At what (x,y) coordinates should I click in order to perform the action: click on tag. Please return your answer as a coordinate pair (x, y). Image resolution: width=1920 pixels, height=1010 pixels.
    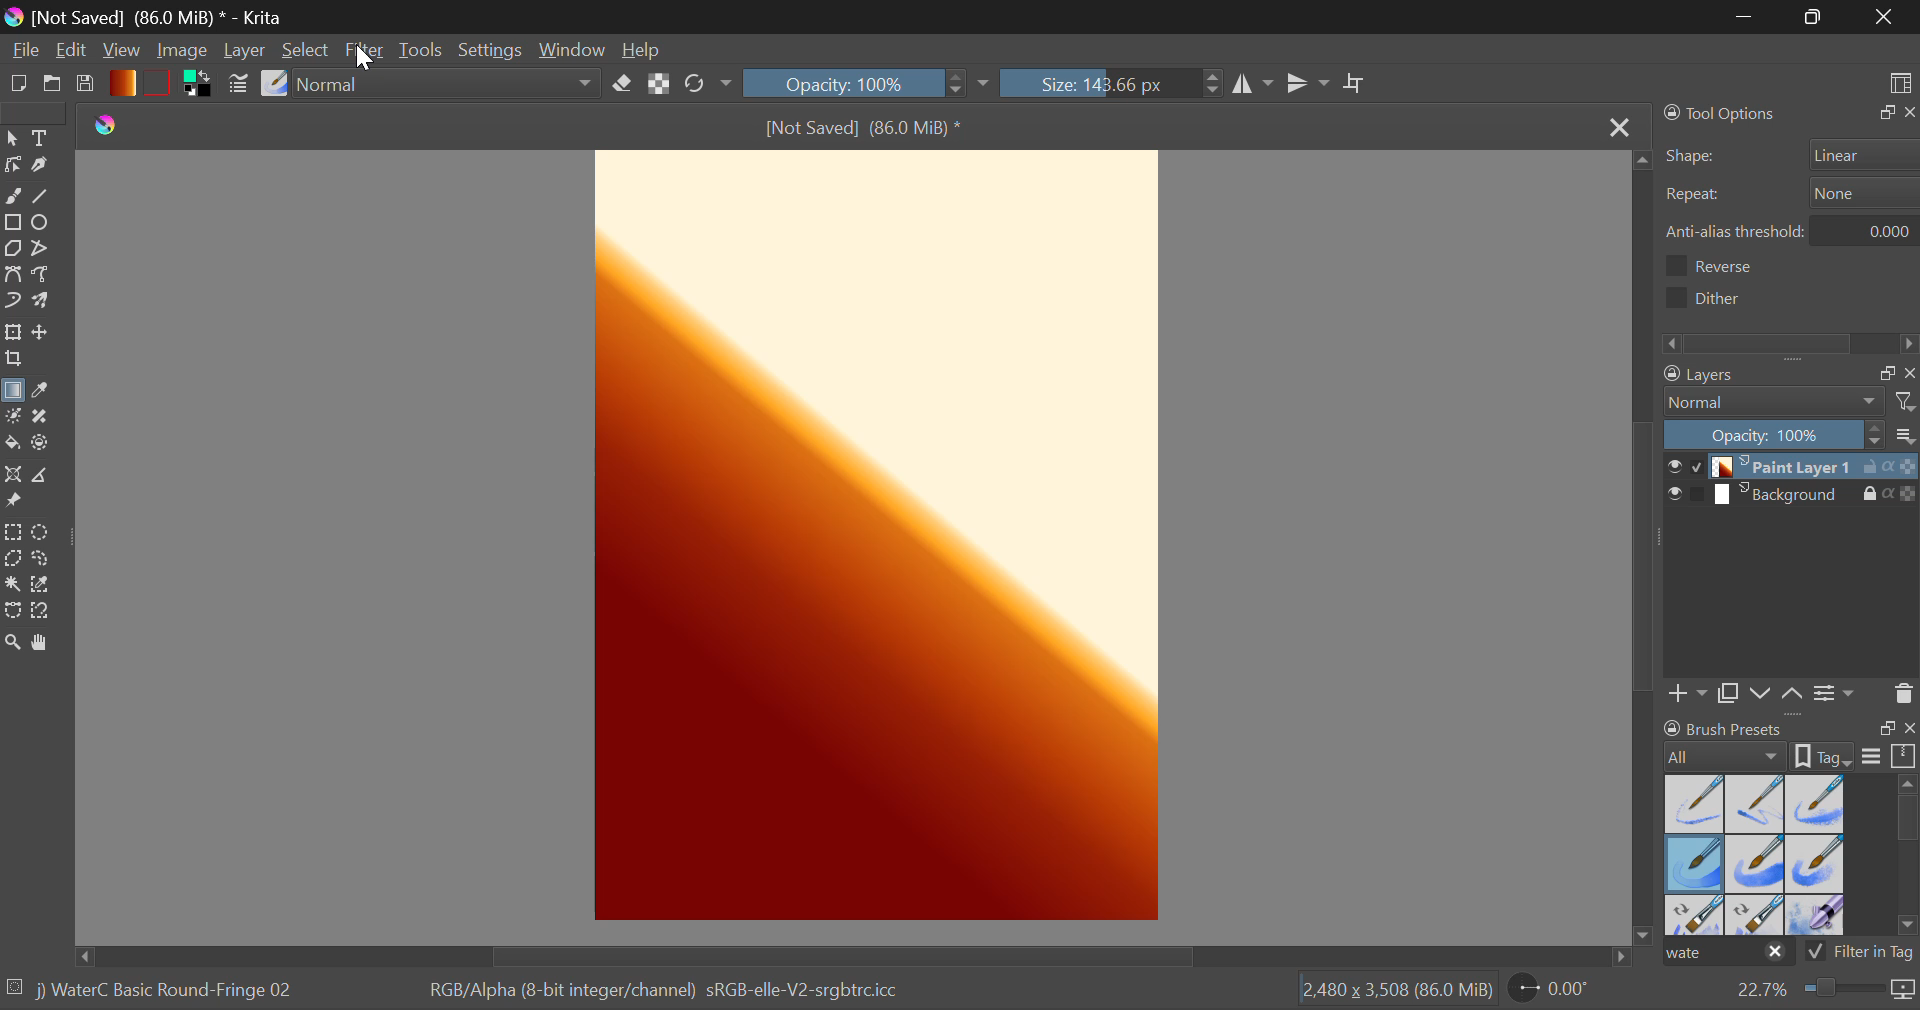
    Looking at the image, I should click on (1826, 755).